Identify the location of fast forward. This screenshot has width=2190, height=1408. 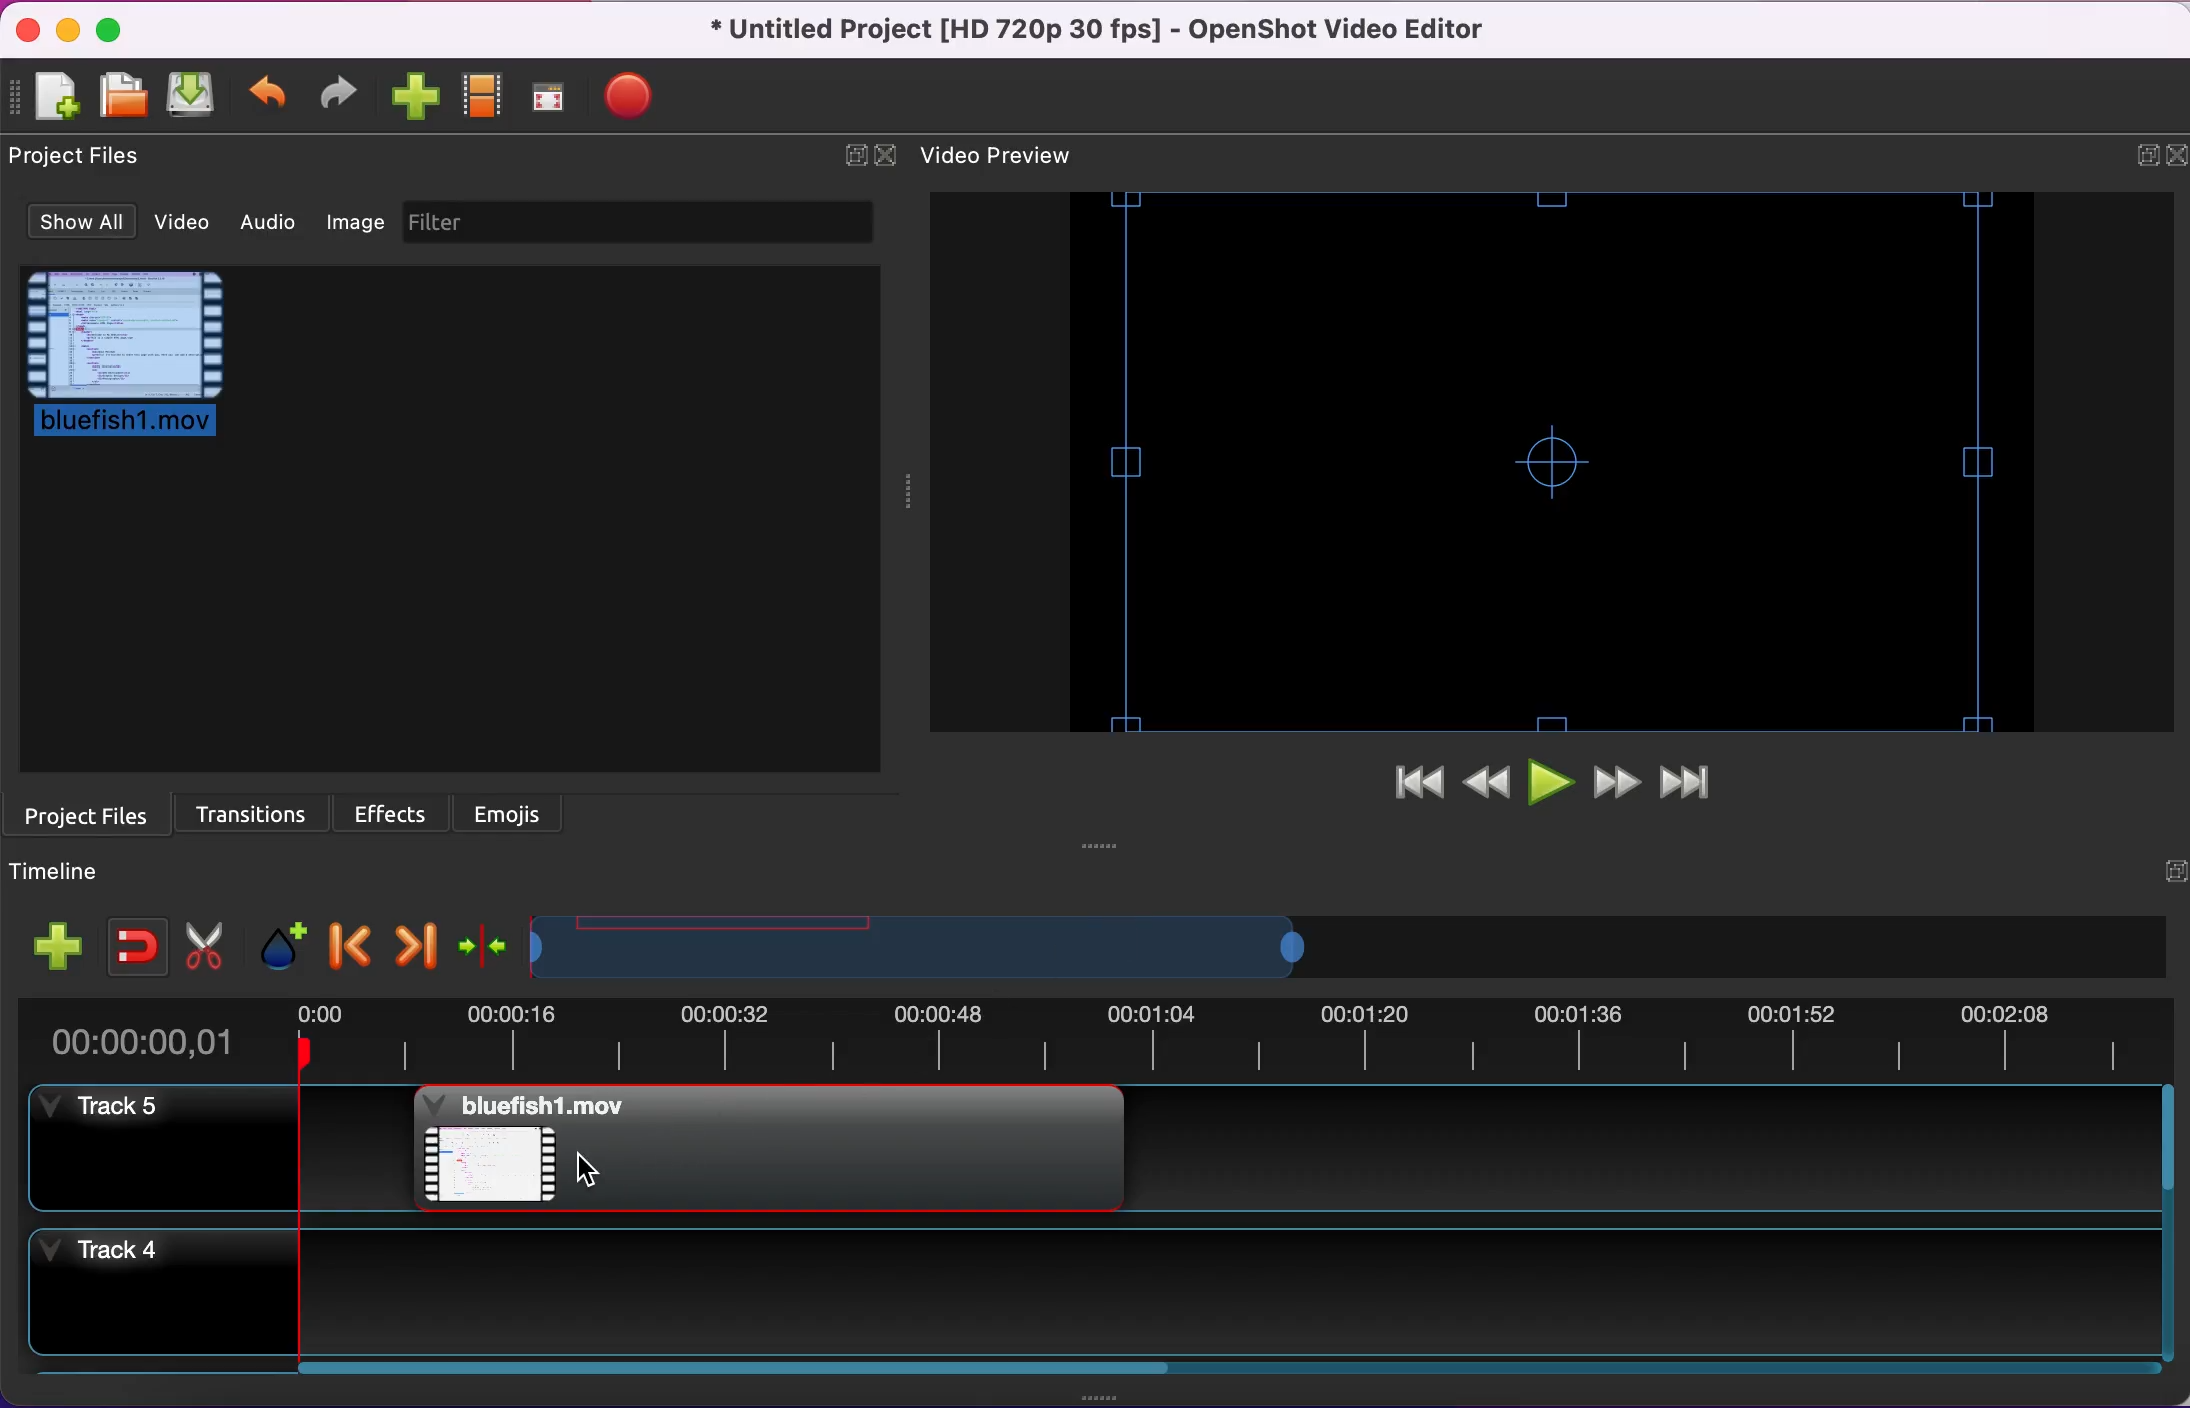
(1611, 781).